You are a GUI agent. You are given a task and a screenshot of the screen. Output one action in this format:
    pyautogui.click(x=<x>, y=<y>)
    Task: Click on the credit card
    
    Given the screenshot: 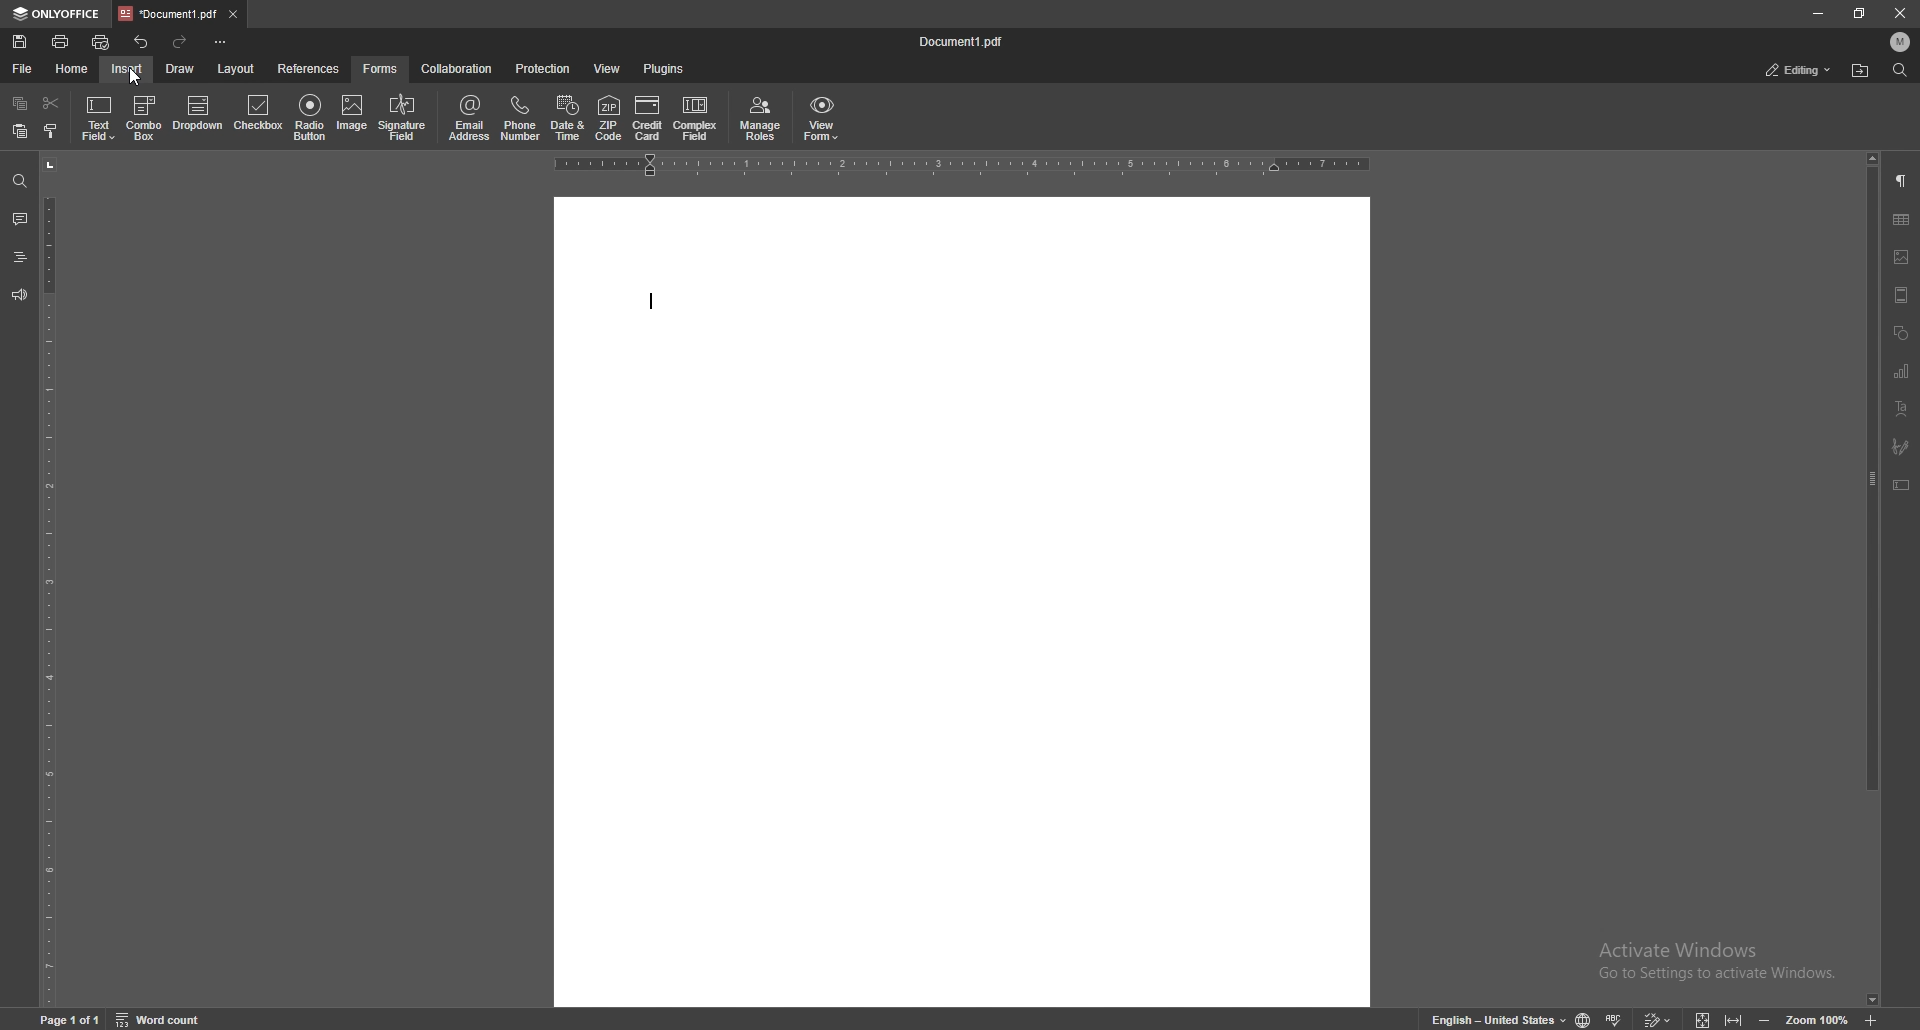 What is the action you would take?
    pyautogui.click(x=648, y=118)
    